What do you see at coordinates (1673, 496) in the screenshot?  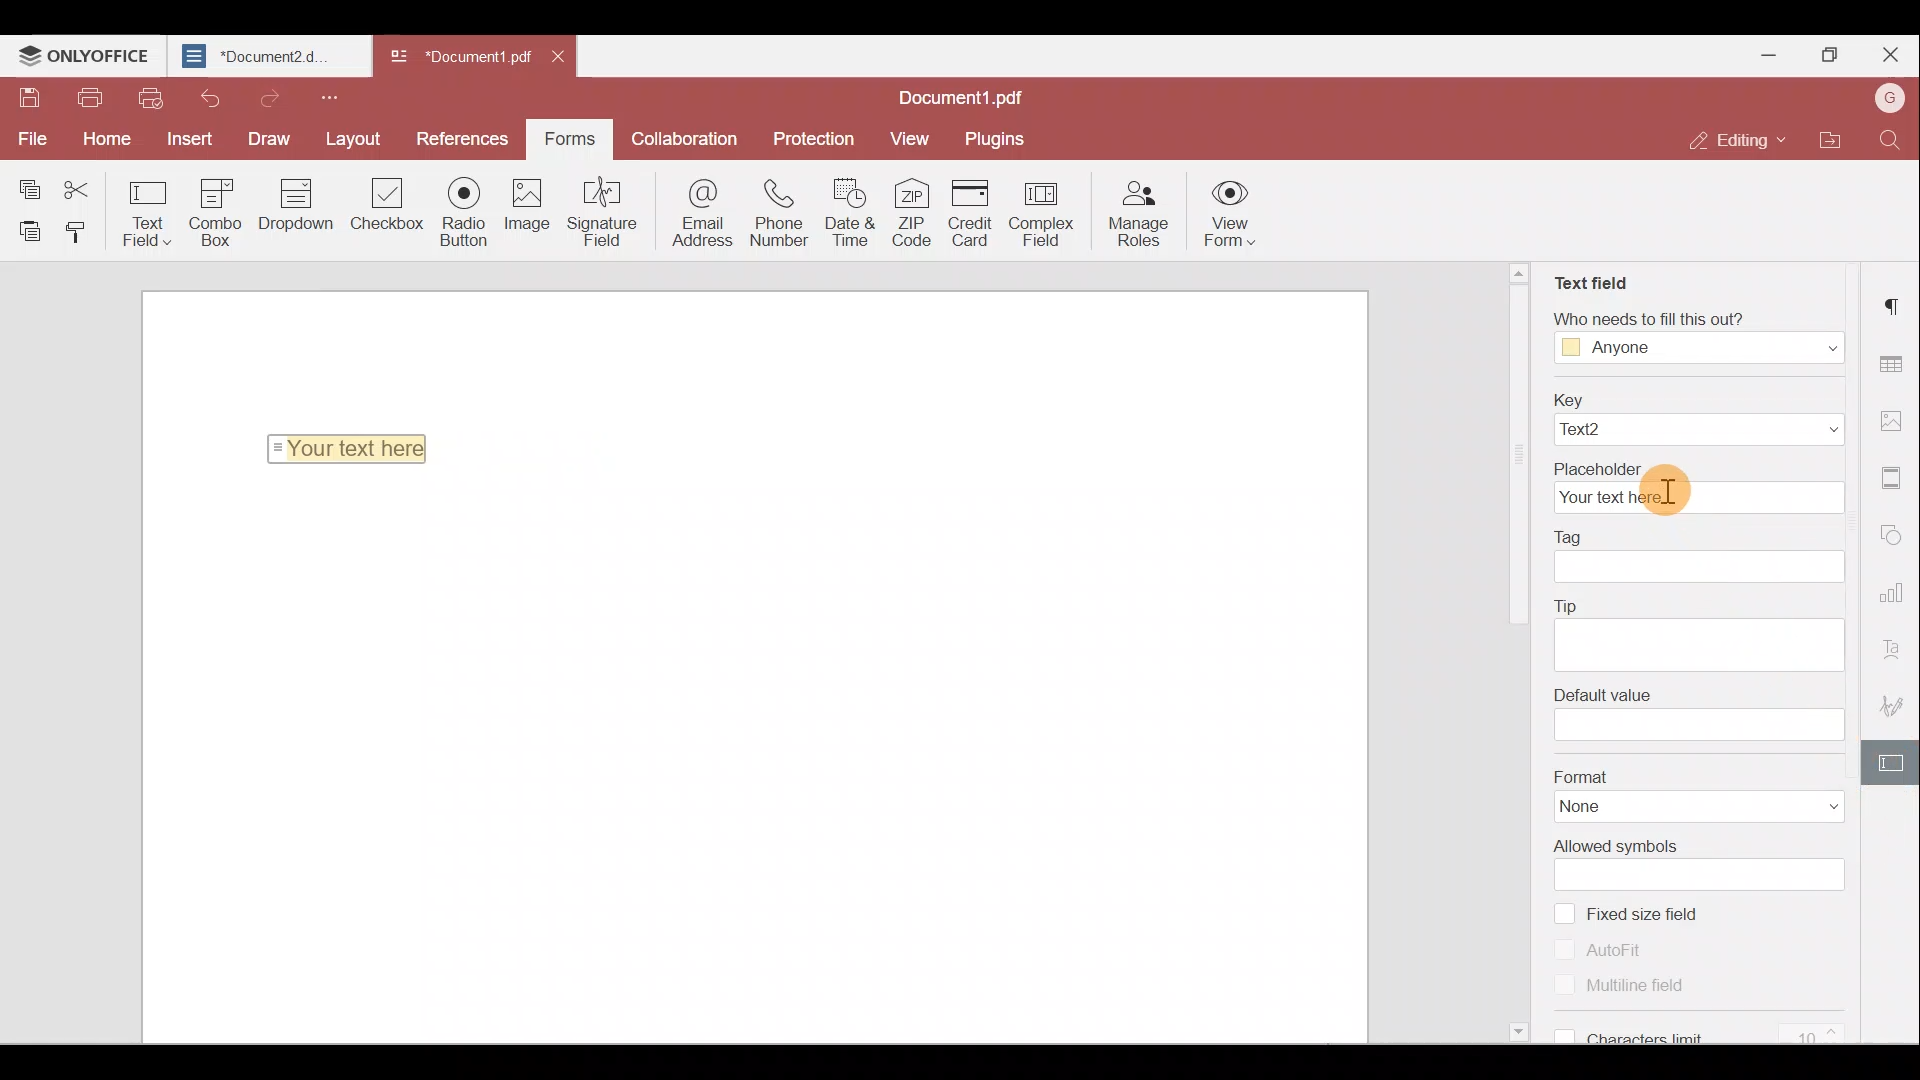 I see `Cursor on placeholder` at bounding box center [1673, 496].